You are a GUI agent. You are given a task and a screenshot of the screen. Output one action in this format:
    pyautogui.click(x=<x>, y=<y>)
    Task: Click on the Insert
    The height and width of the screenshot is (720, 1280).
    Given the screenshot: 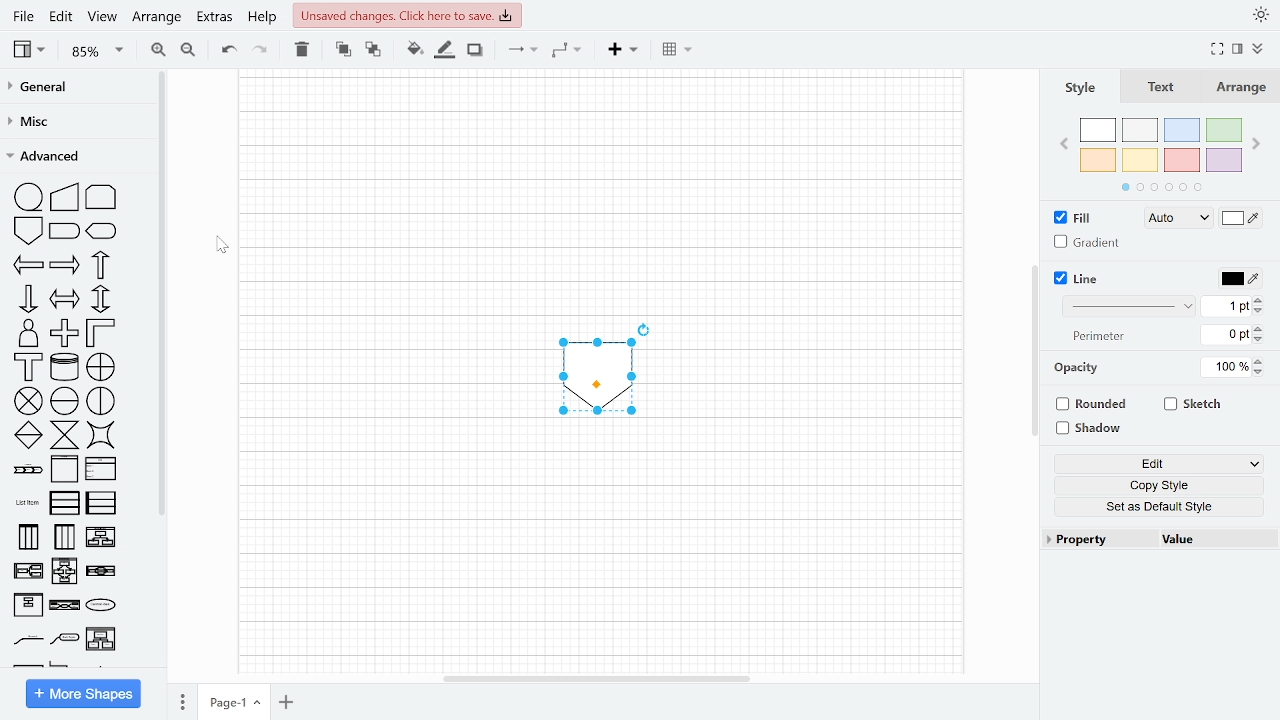 What is the action you would take?
    pyautogui.click(x=622, y=52)
    